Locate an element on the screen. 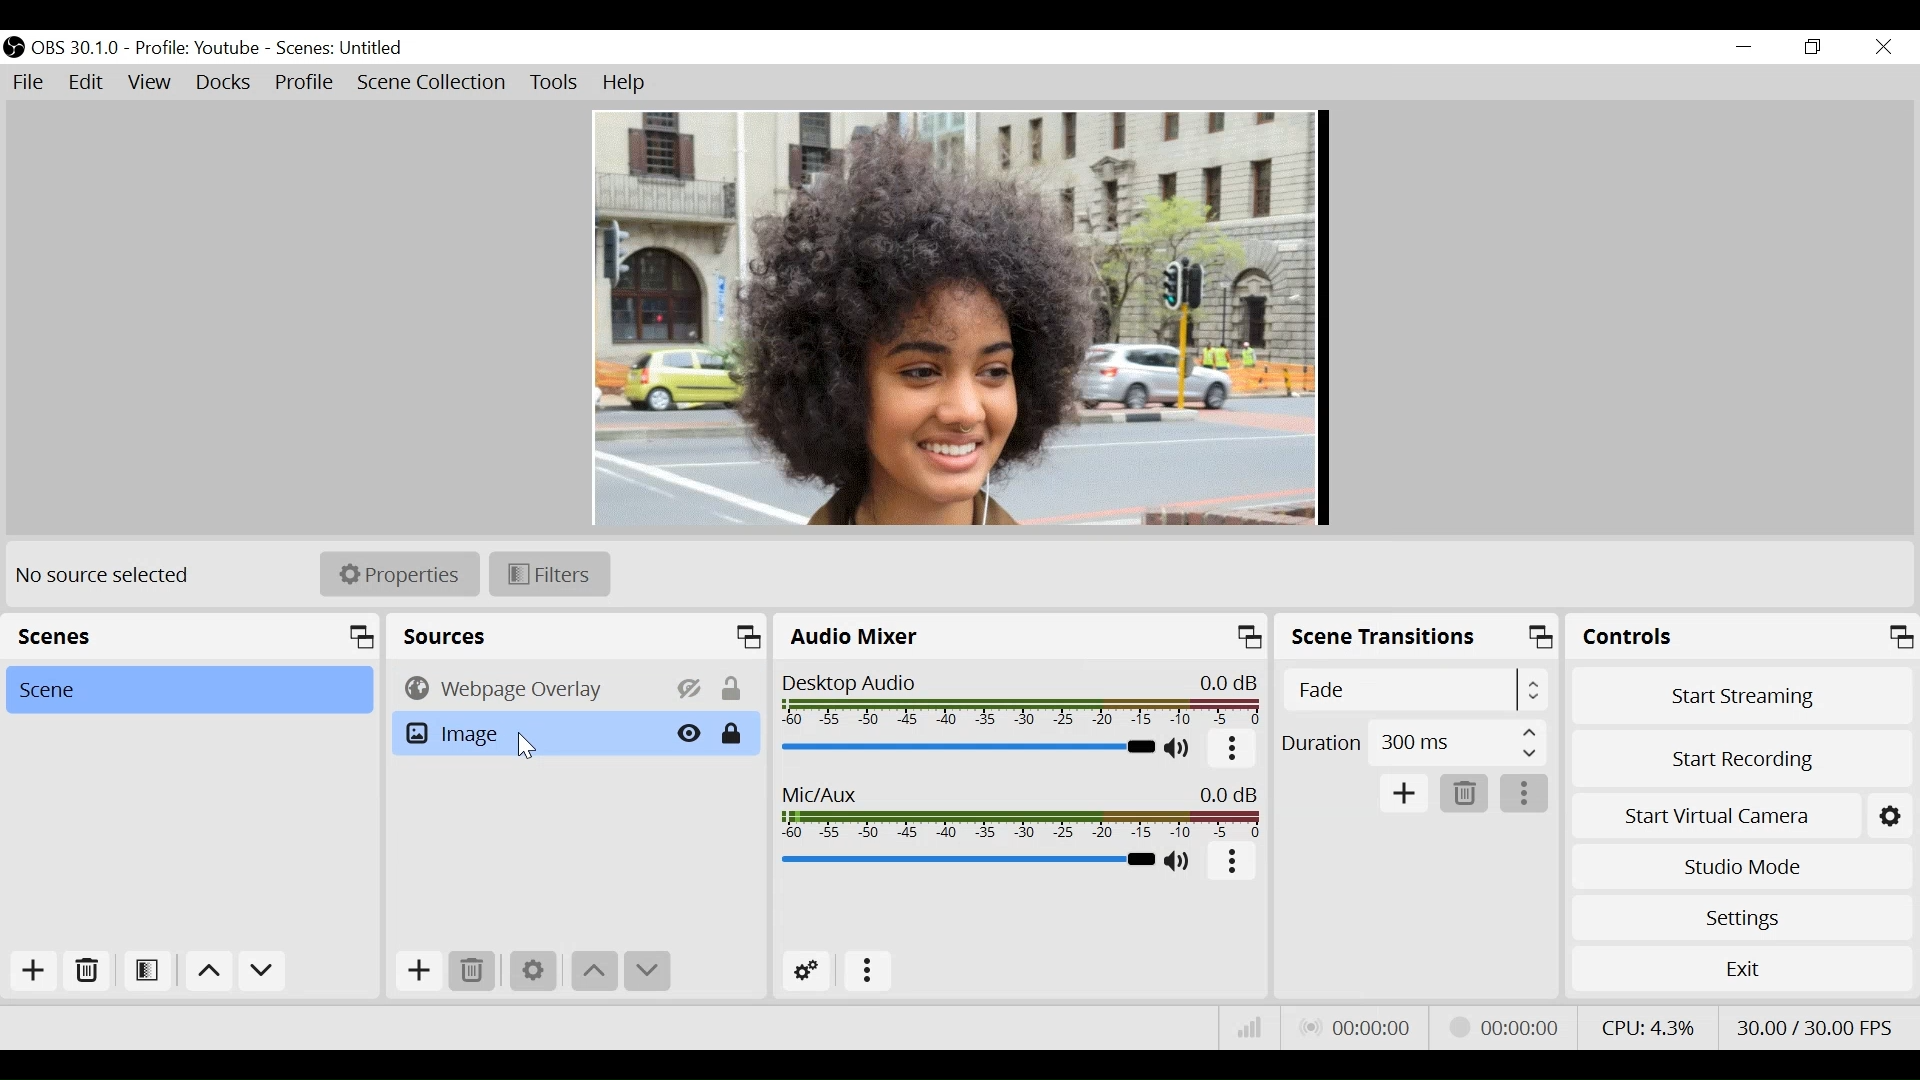  more options is located at coordinates (1233, 863).